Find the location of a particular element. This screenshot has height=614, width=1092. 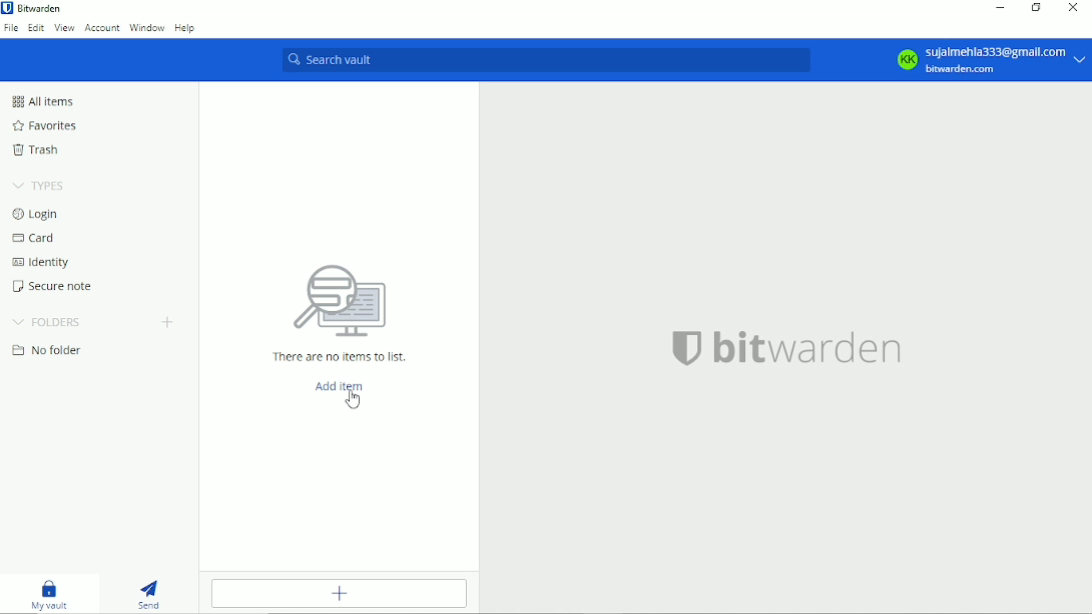

Types is located at coordinates (40, 185).